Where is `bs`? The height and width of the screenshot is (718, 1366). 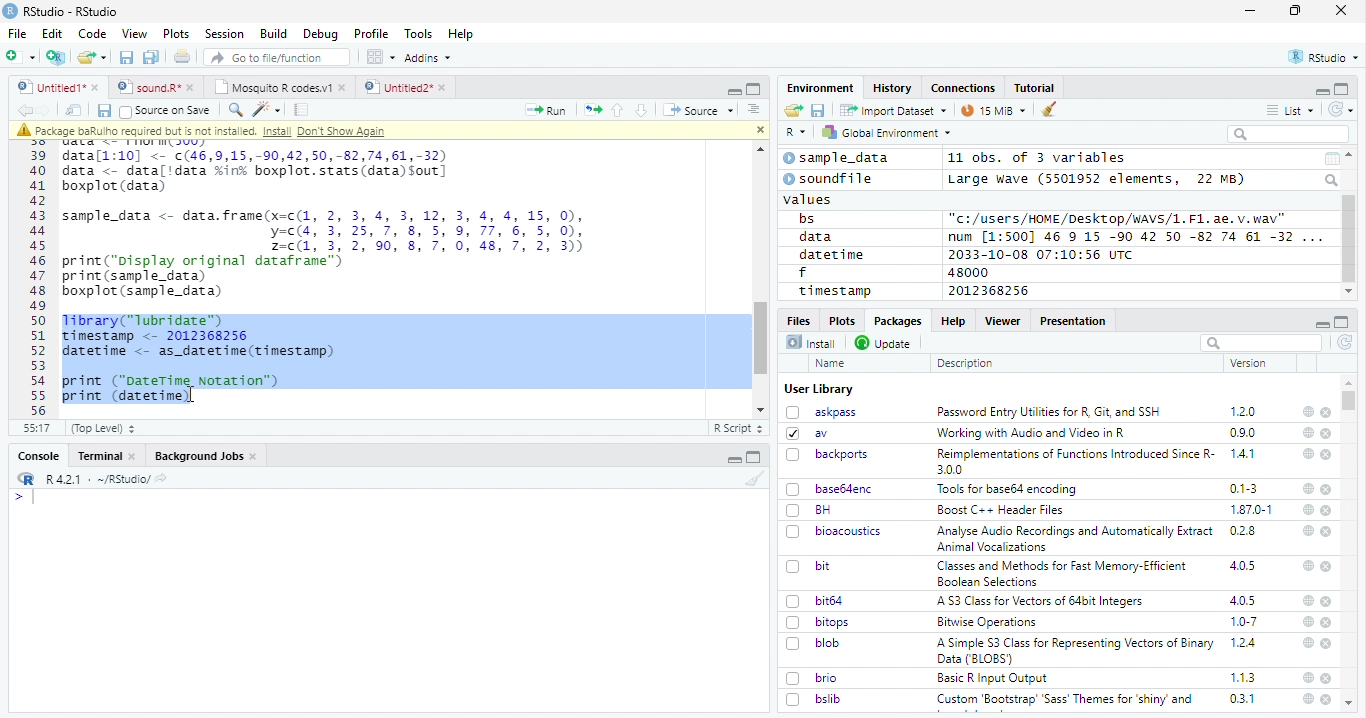 bs is located at coordinates (807, 219).